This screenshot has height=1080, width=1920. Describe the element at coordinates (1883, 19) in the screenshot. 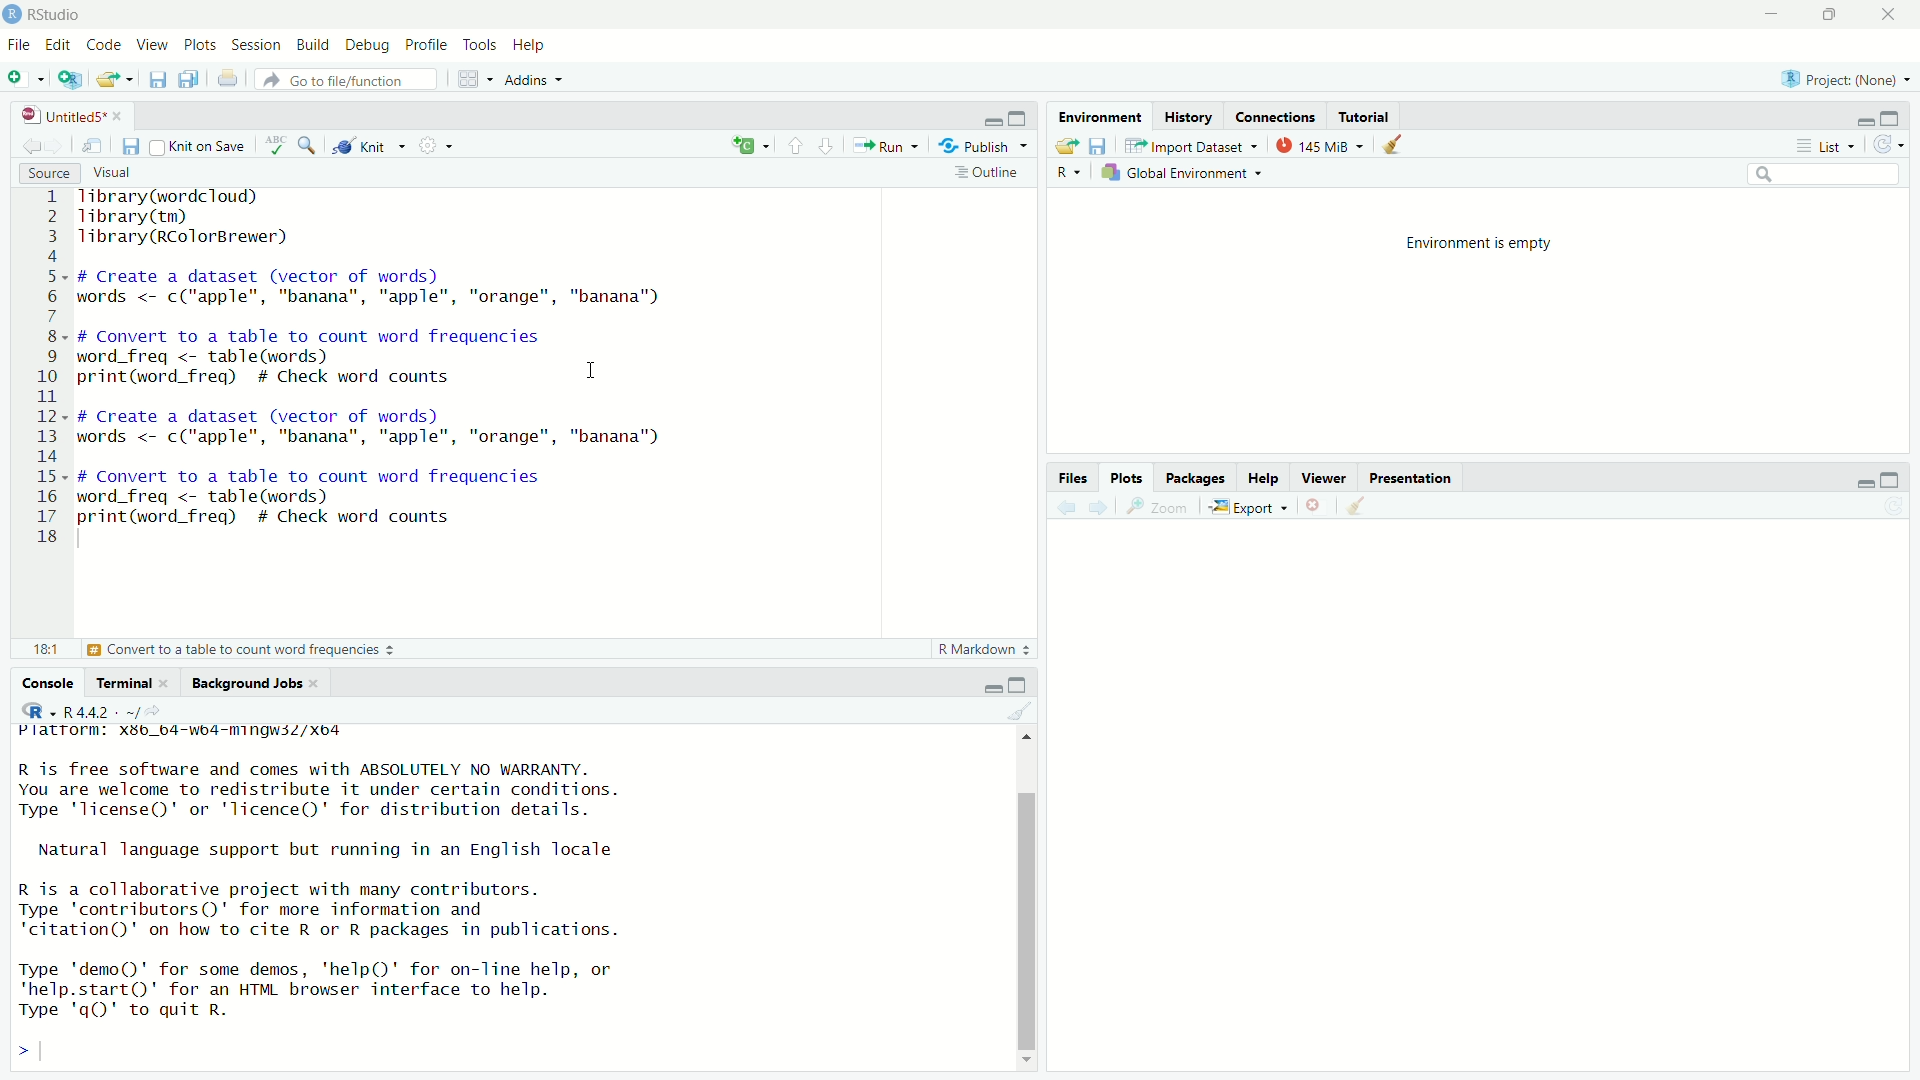

I see `Close` at that location.